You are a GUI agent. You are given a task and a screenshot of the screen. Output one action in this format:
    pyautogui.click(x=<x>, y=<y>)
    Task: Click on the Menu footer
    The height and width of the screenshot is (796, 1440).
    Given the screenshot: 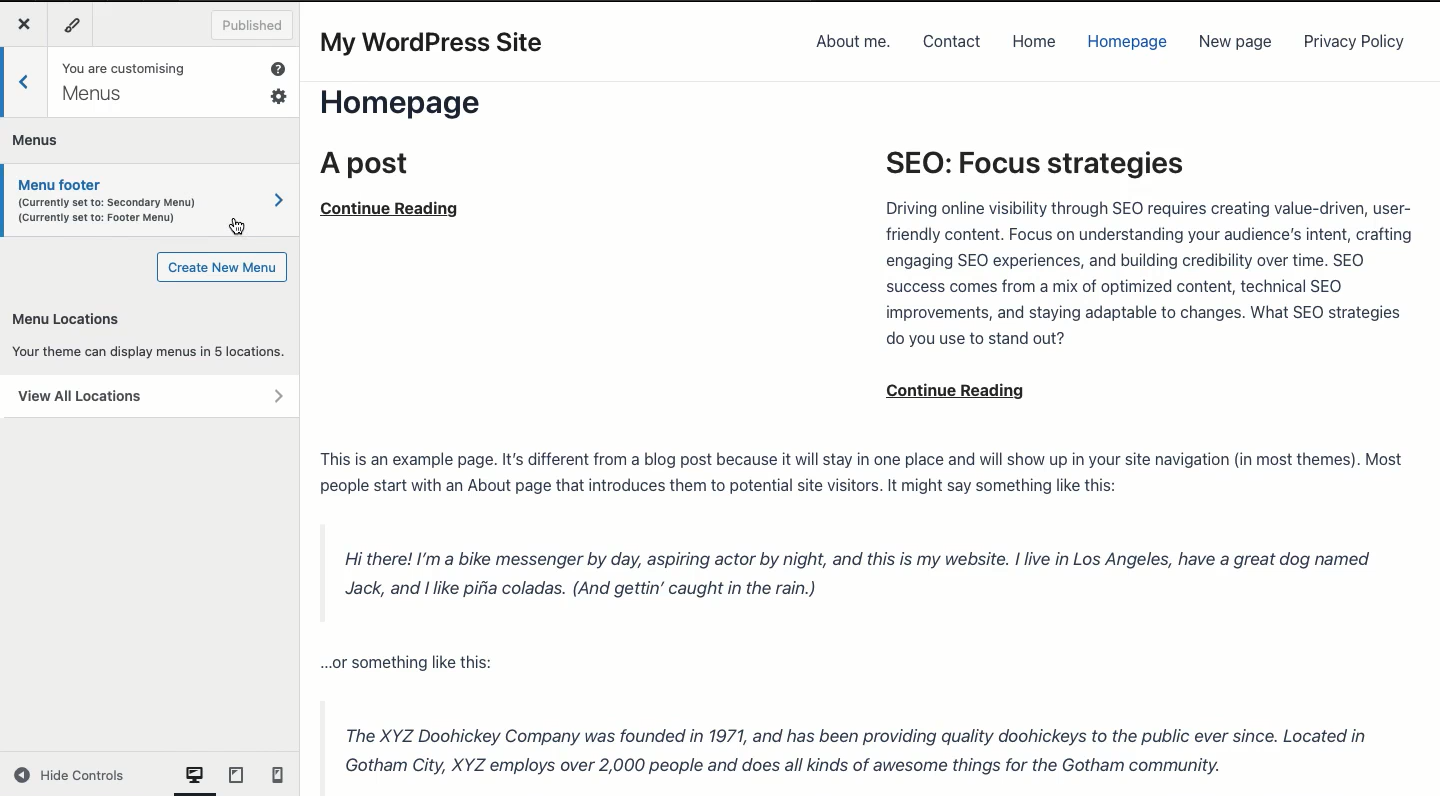 What is the action you would take?
    pyautogui.click(x=148, y=201)
    